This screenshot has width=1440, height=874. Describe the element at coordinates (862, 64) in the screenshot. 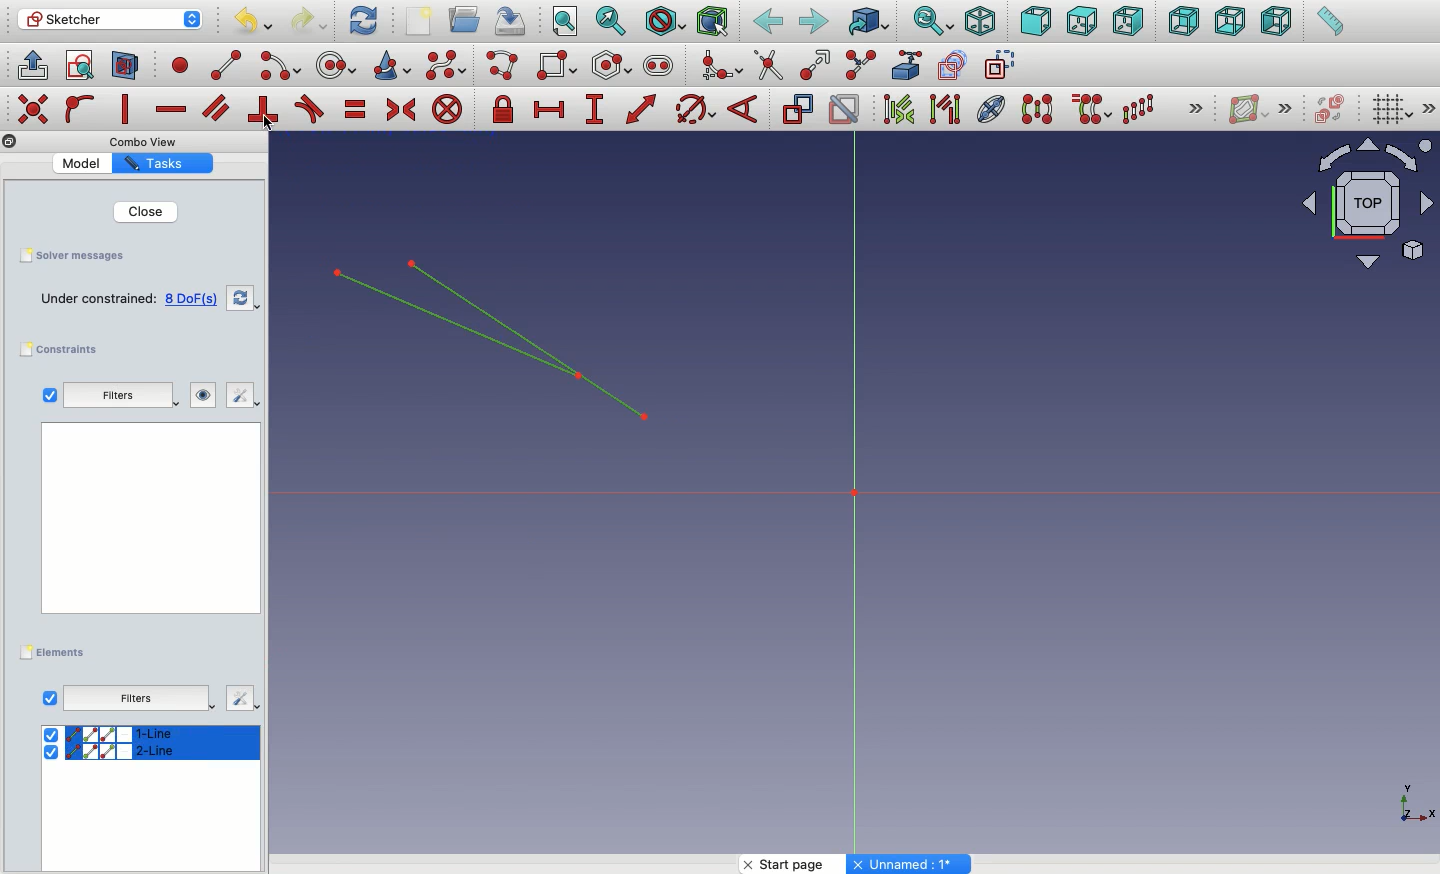

I see `Split edge` at that location.